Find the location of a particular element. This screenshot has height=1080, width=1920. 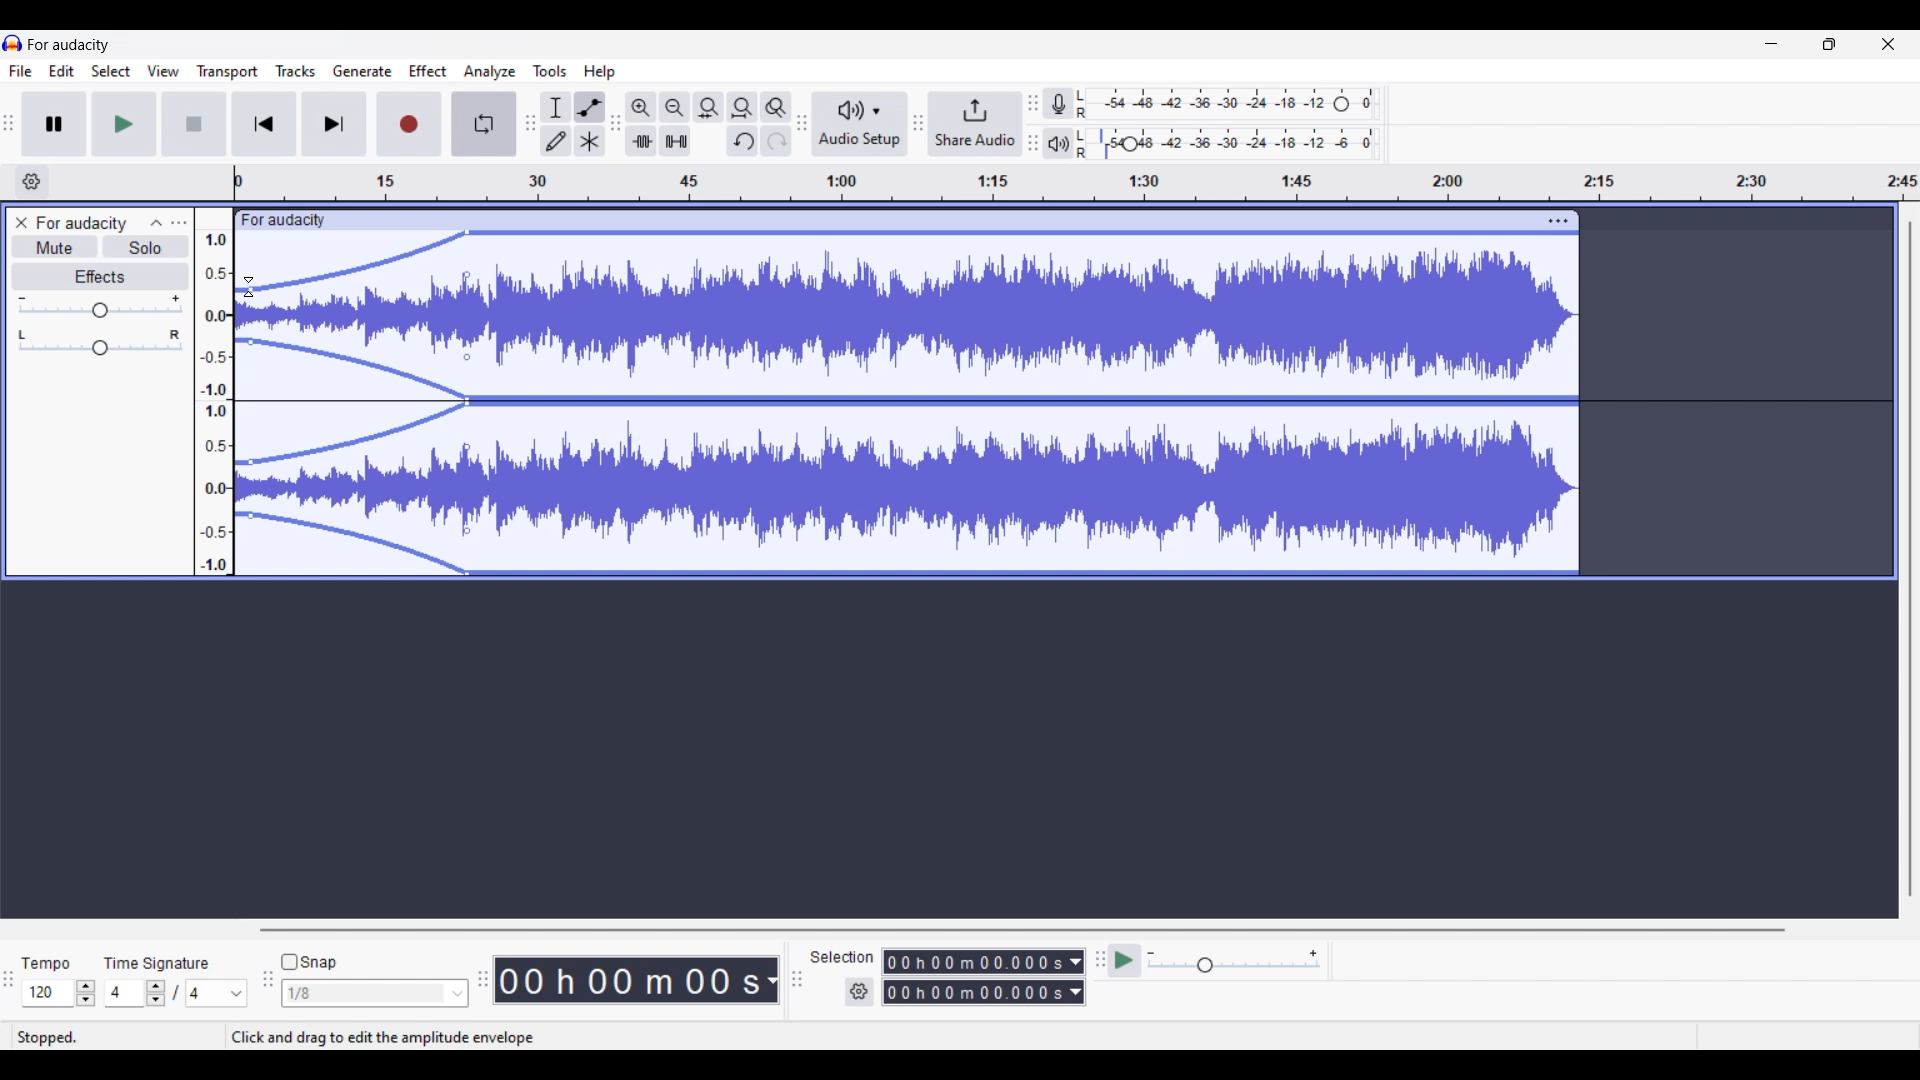

Pan slider is located at coordinates (99, 343).